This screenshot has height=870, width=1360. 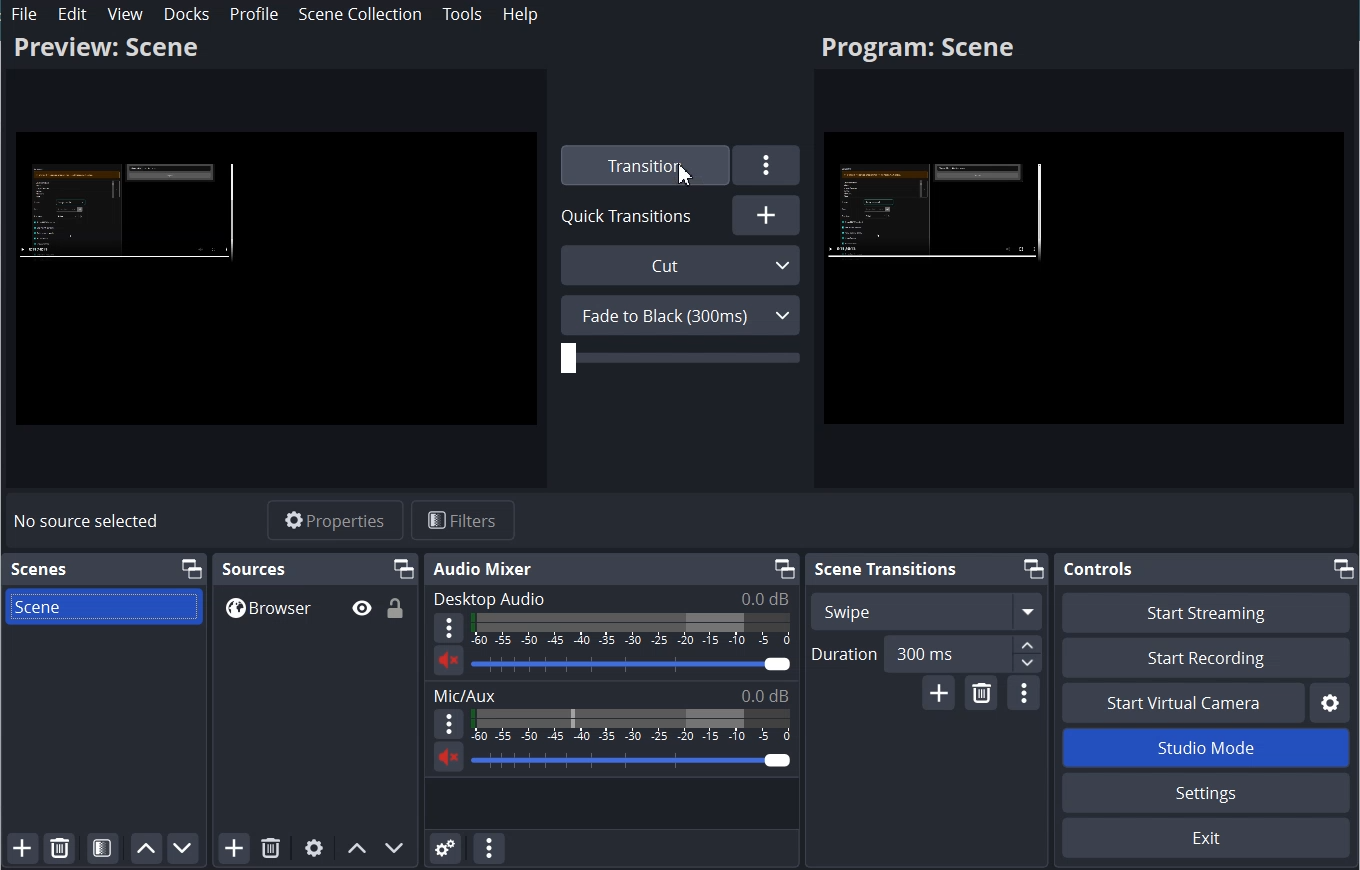 I want to click on Text, so click(x=610, y=598).